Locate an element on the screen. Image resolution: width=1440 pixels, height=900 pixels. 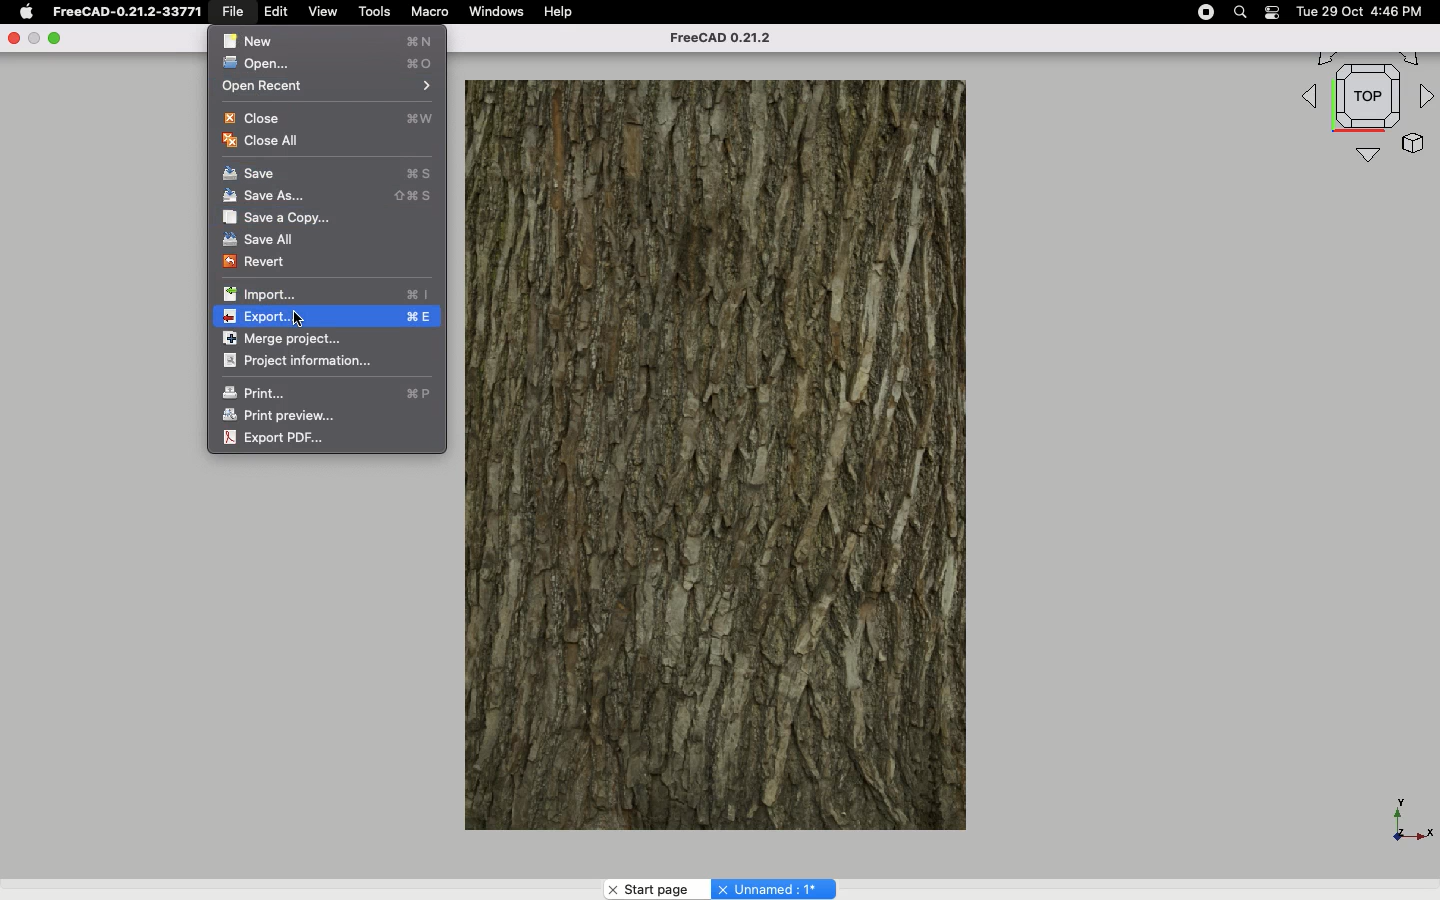
Apple logo is located at coordinates (25, 12).